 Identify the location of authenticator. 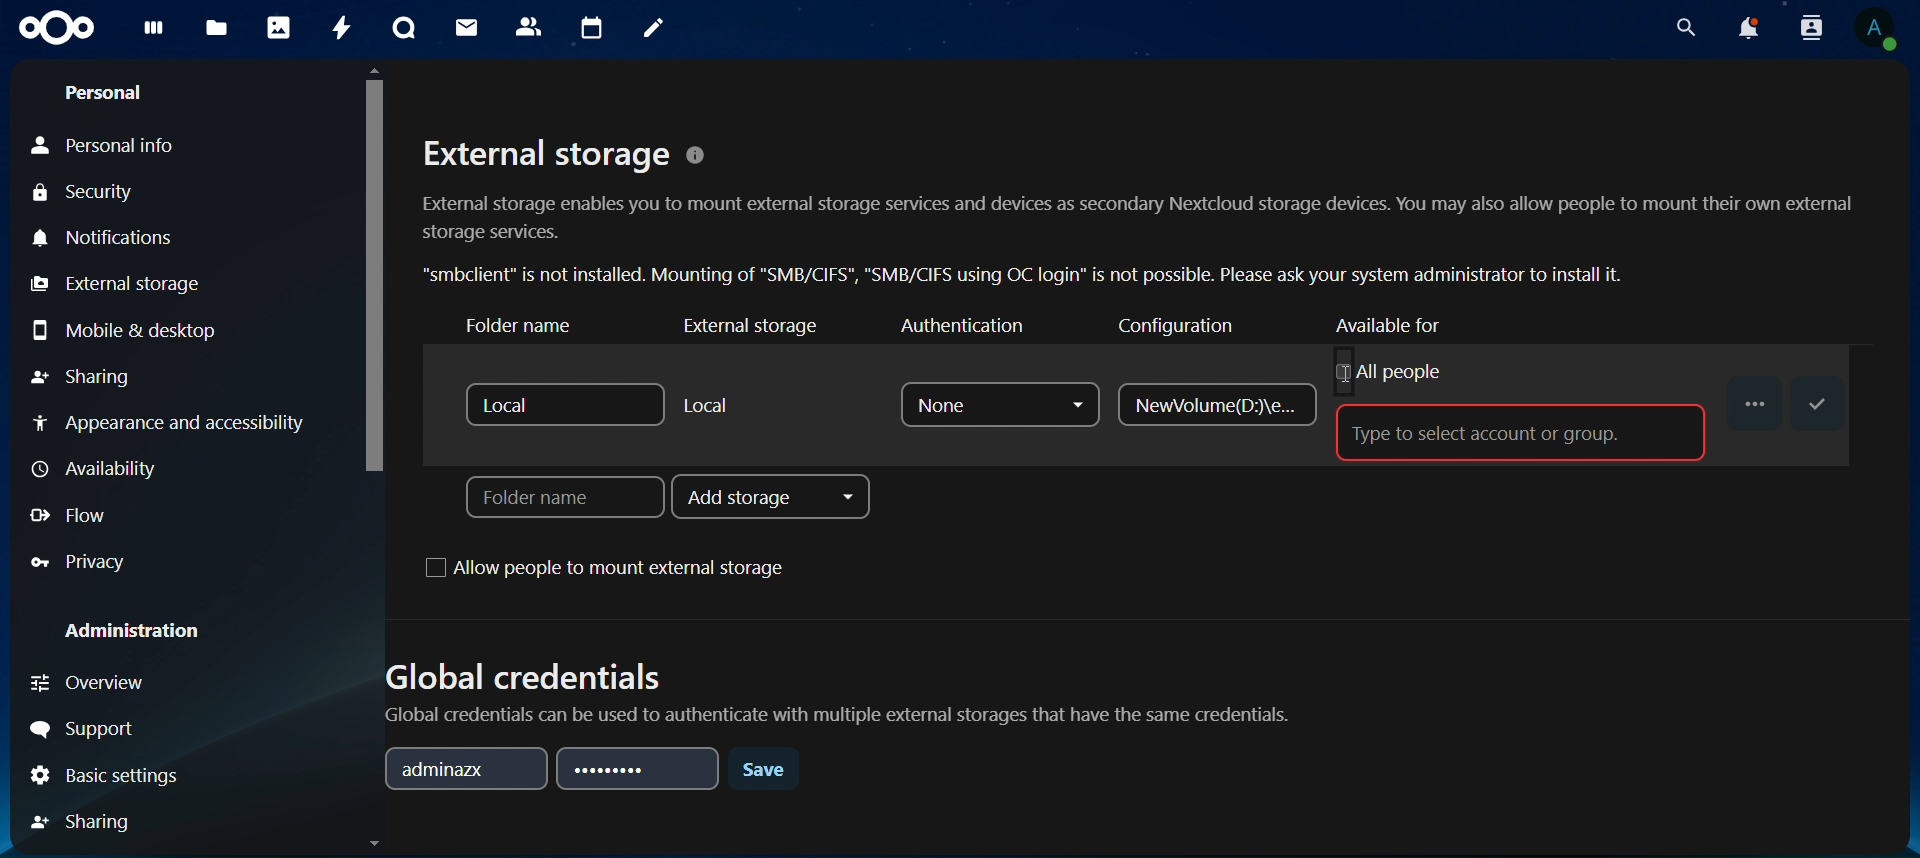
(961, 327).